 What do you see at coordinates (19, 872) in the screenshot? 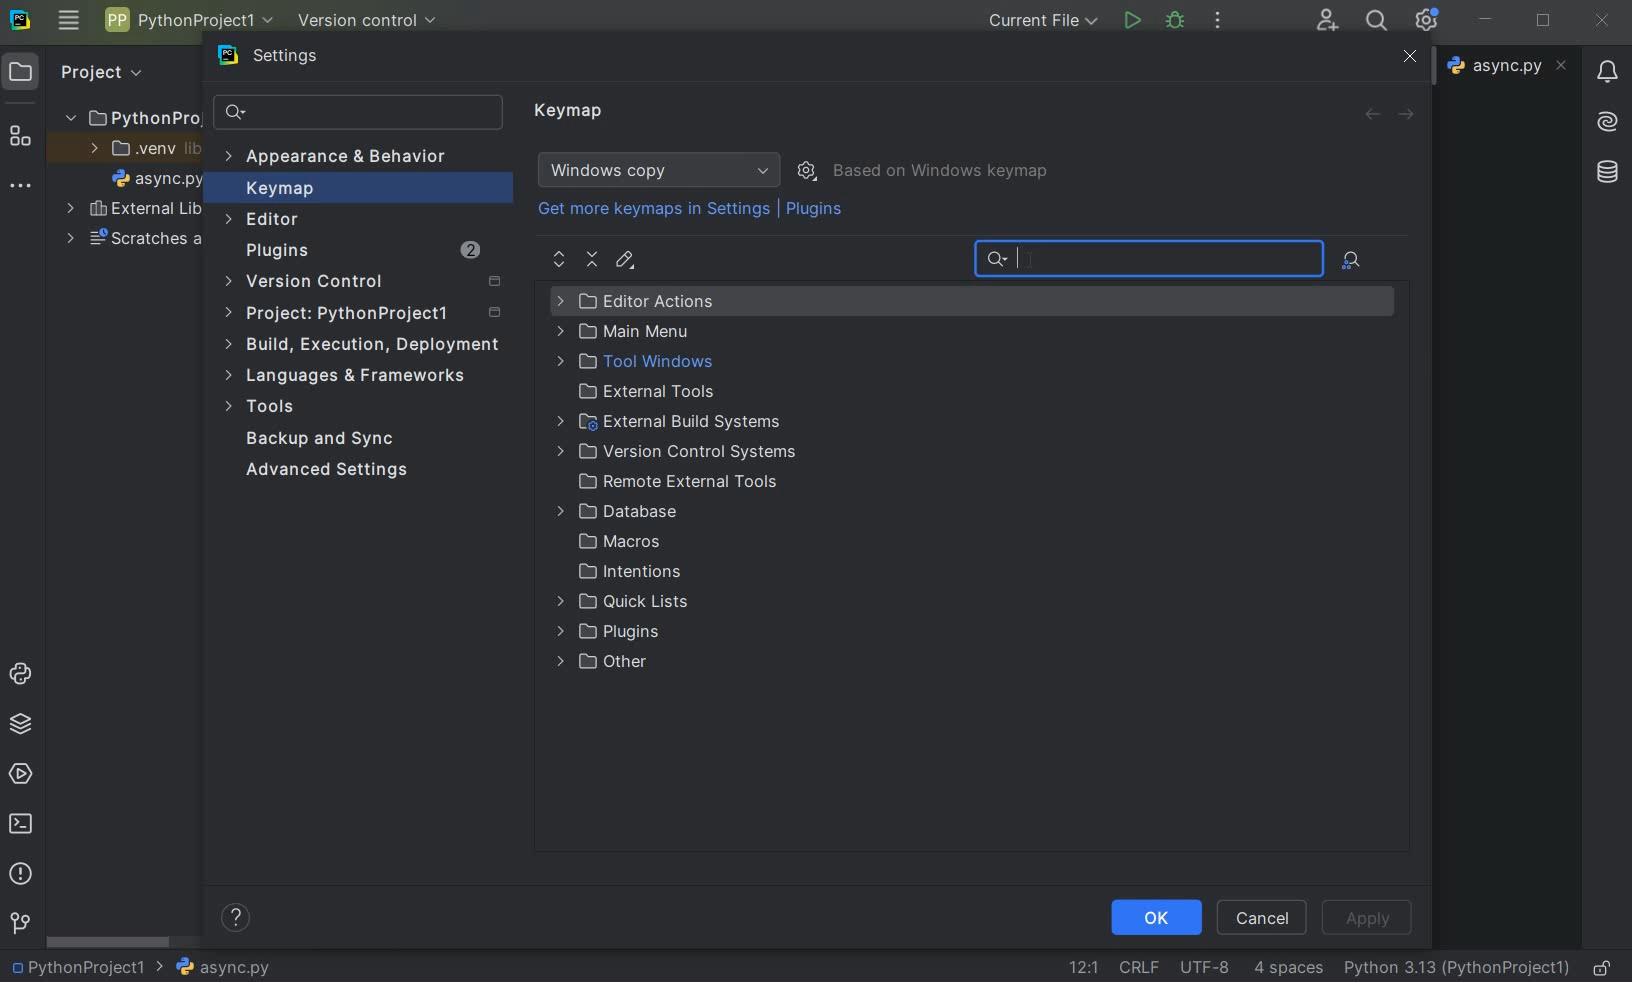
I see `problems` at bounding box center [19, 872].